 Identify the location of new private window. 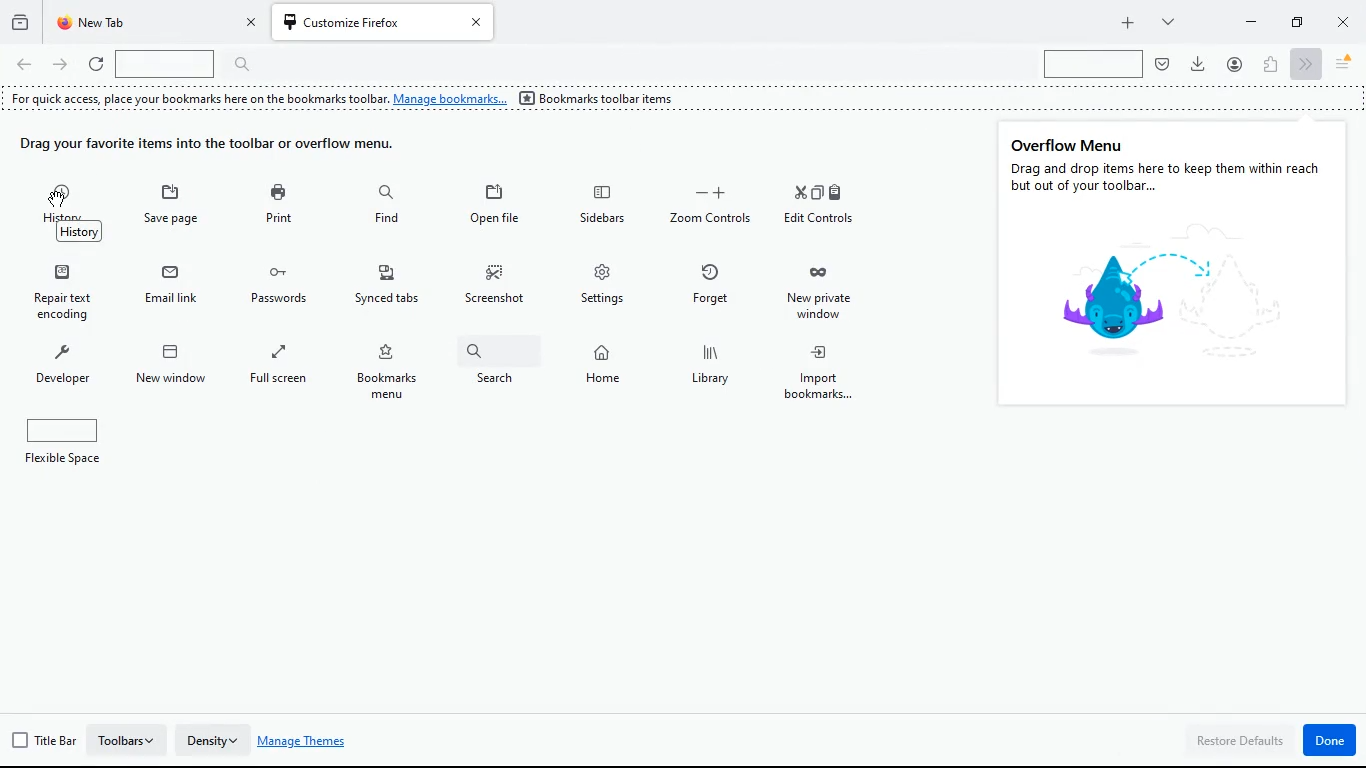
(828, 292).